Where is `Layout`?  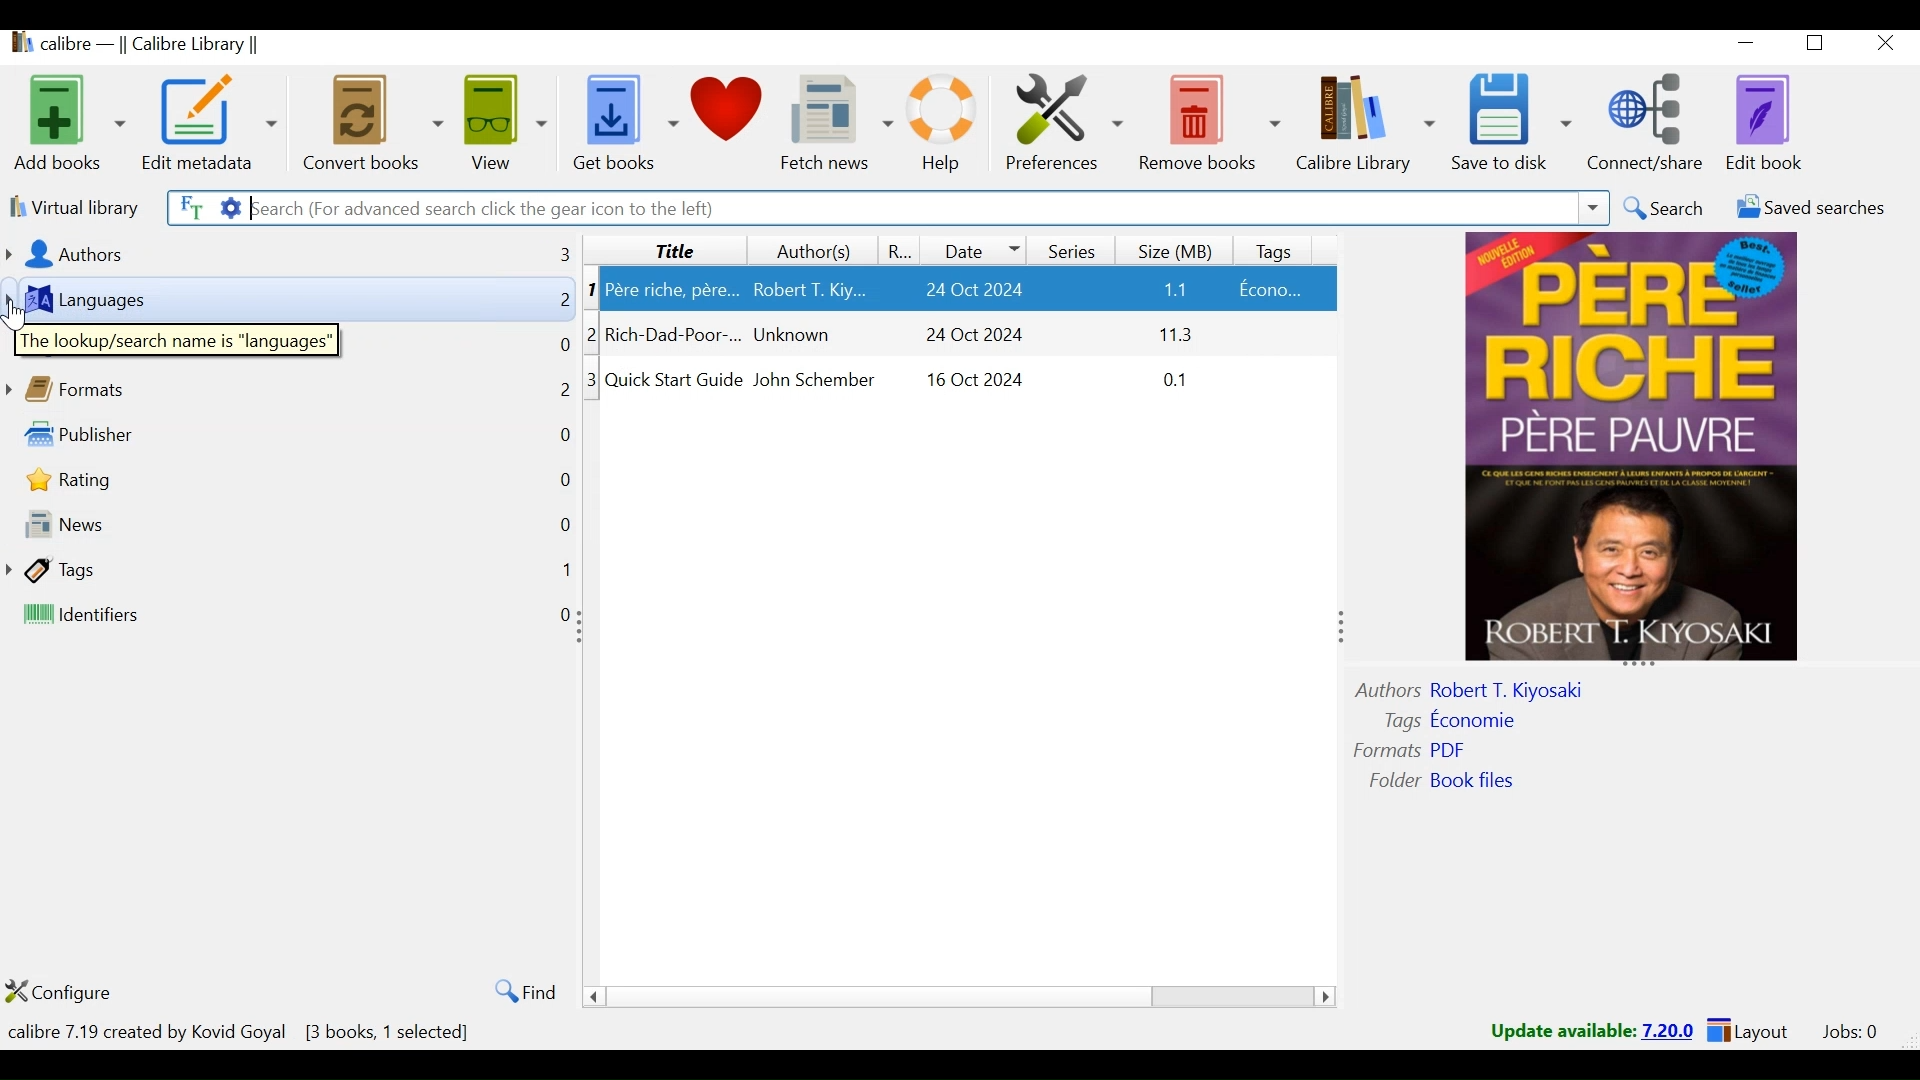 Layout is located at coordinates (1747, 1032).